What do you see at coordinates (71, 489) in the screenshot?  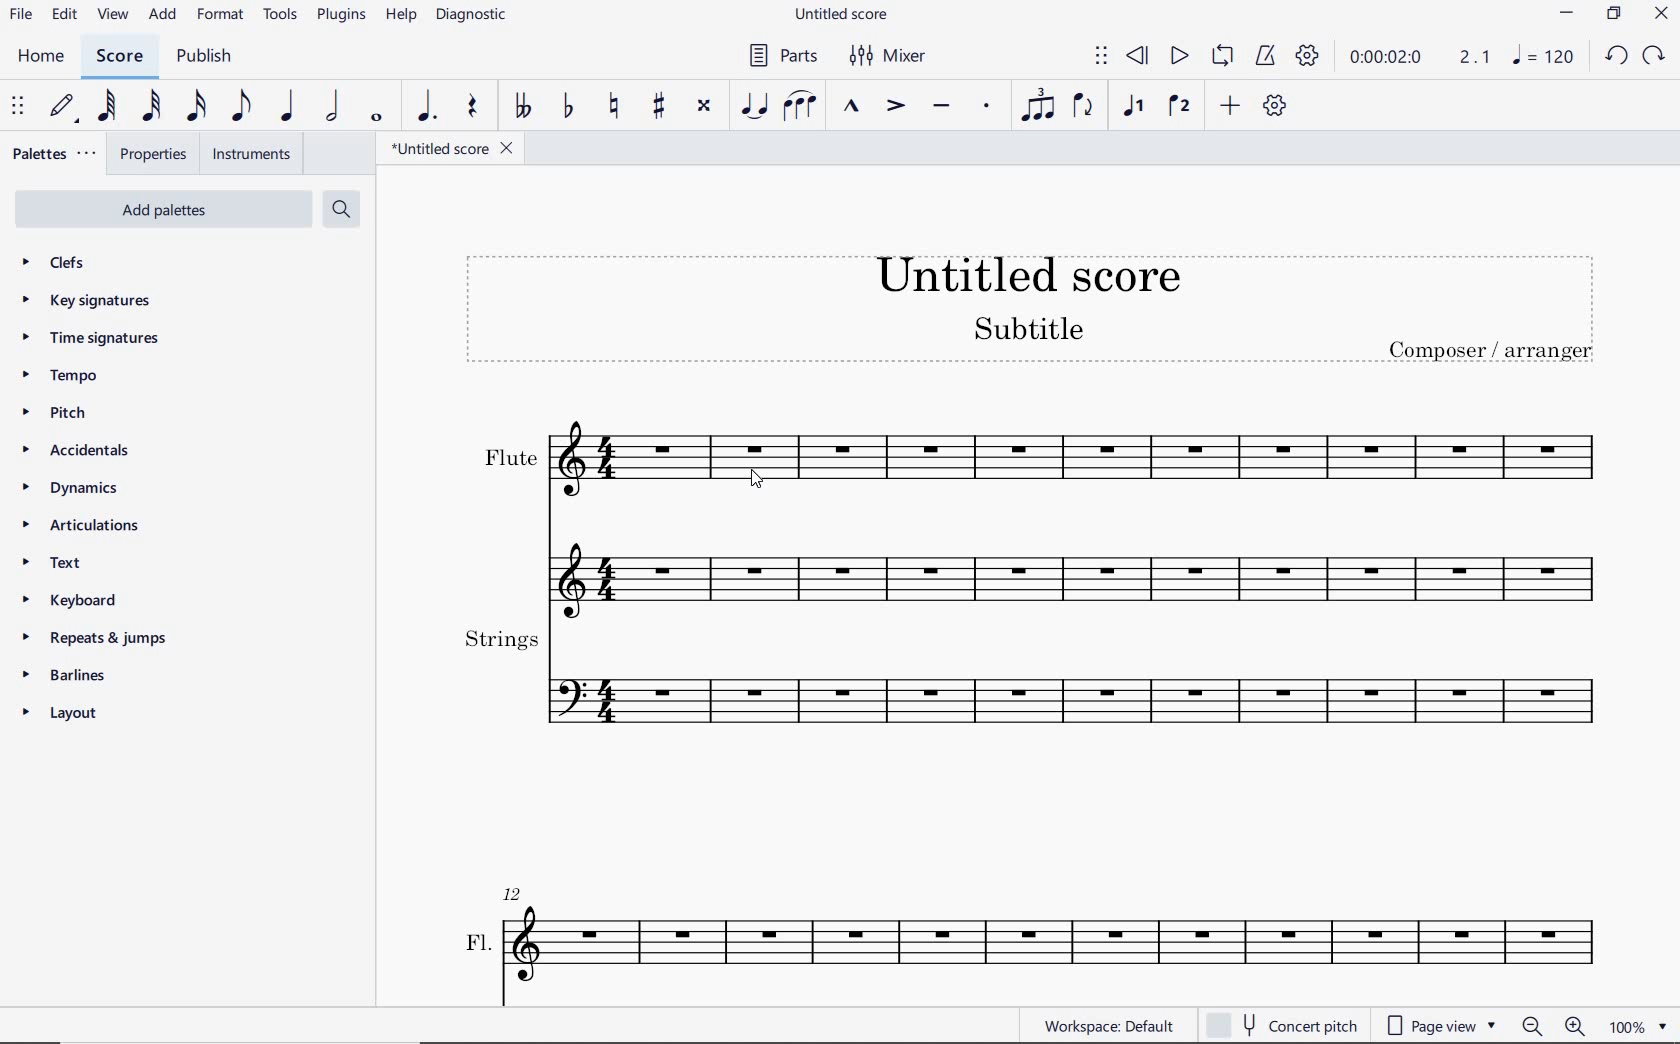 I see `dynamics` at bounding box center [71, 489].